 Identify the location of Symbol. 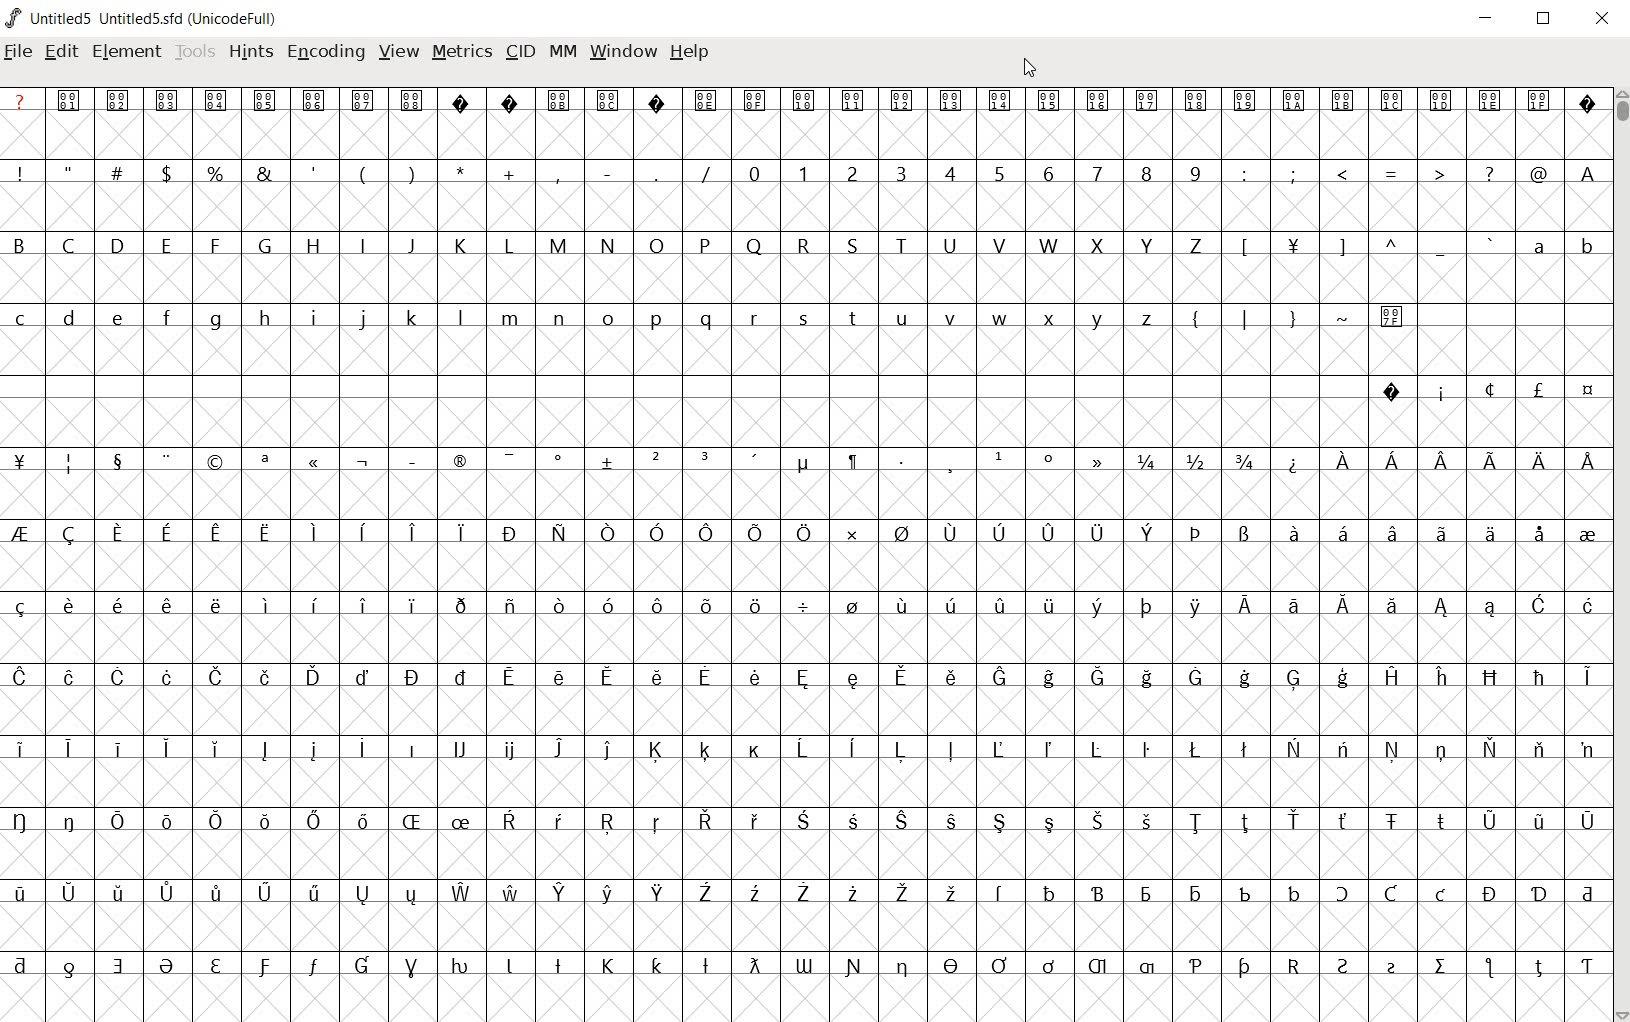
(264, 967).